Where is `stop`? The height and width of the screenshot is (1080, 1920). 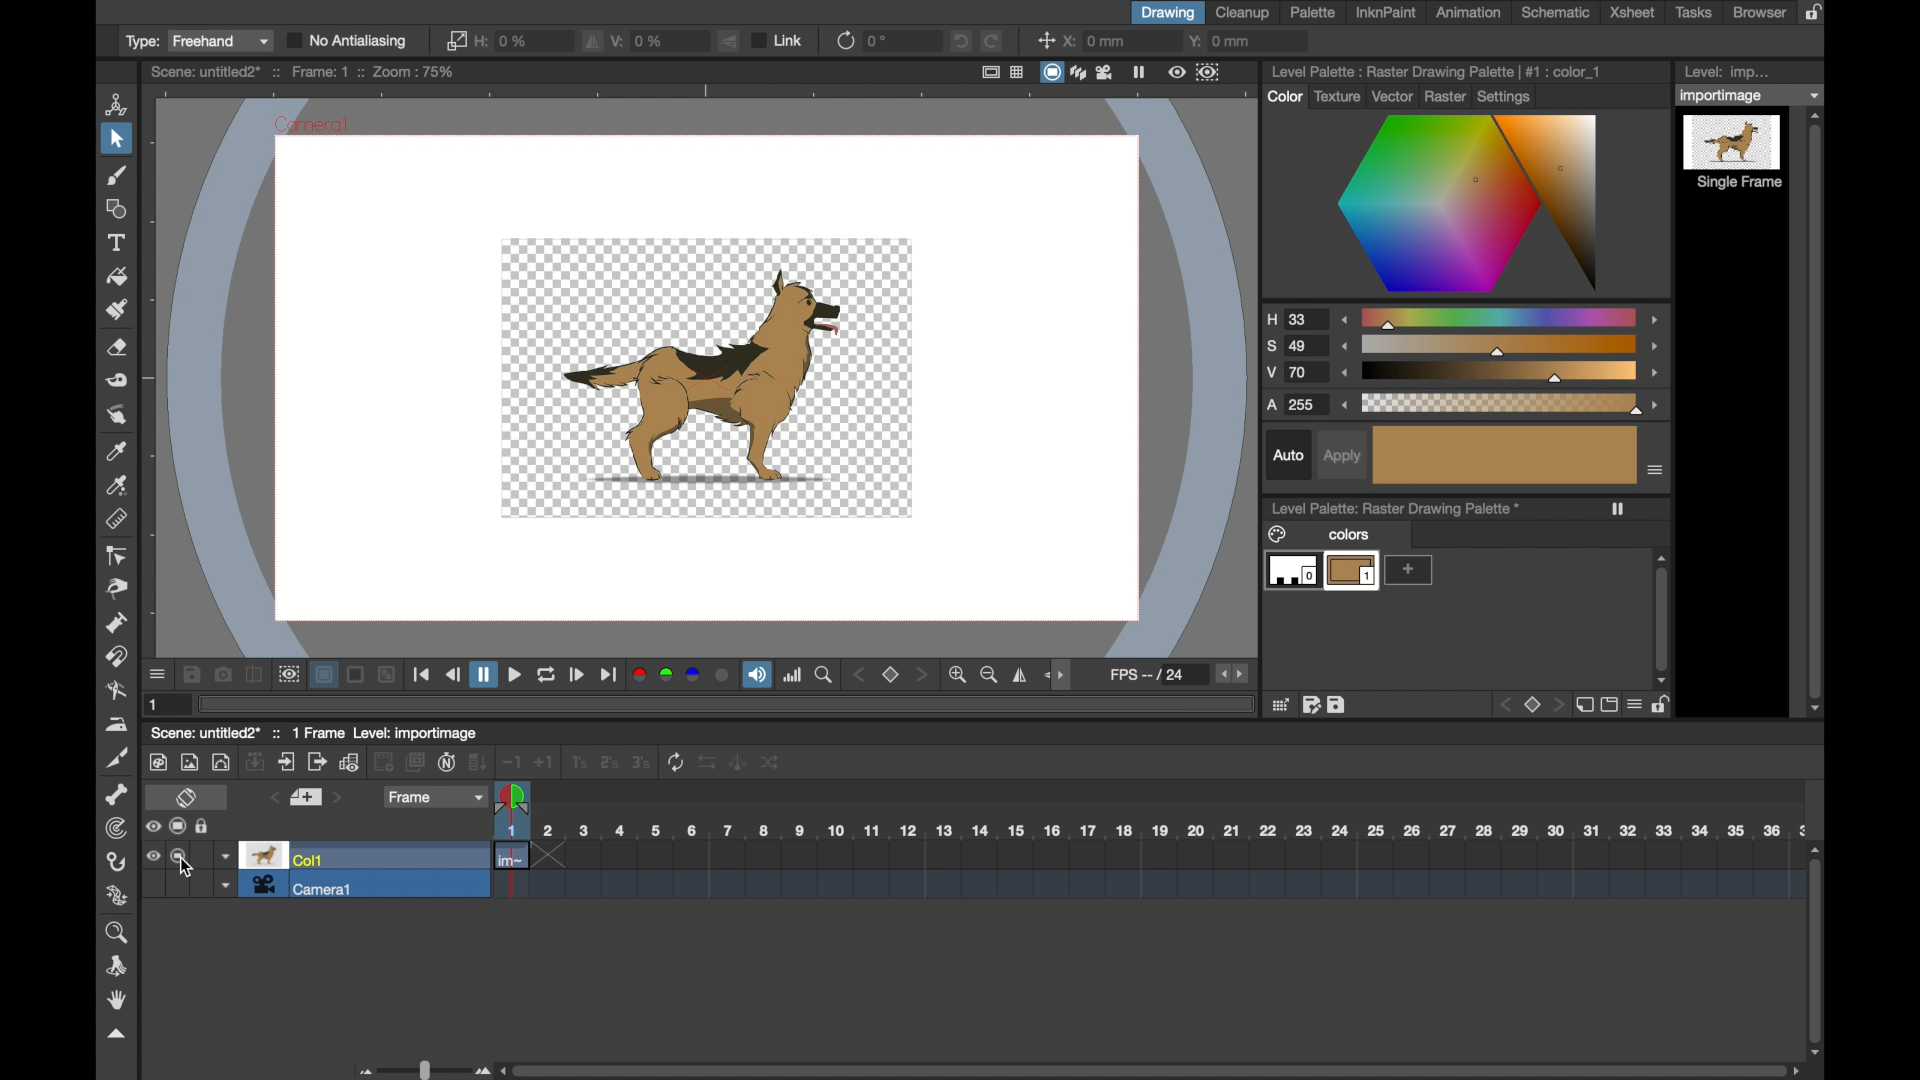 stop is located at coordinates (1529, 704).